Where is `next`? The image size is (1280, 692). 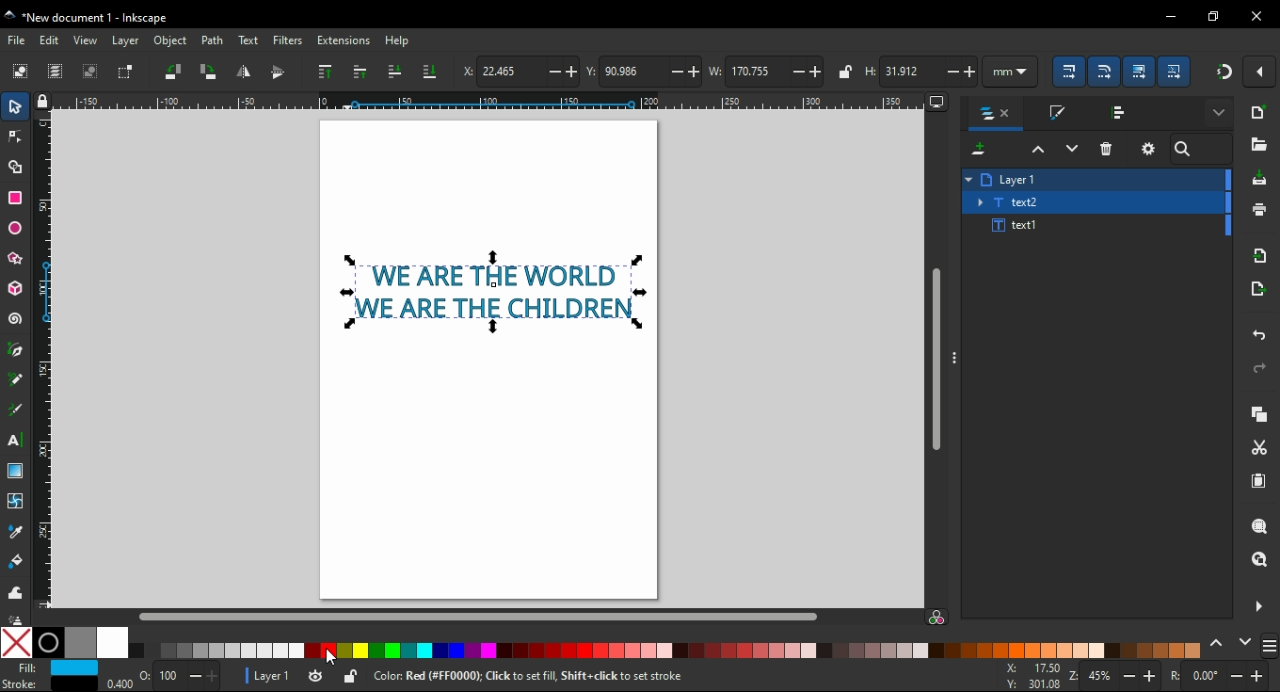 next is located at coordinates (1245, 646).